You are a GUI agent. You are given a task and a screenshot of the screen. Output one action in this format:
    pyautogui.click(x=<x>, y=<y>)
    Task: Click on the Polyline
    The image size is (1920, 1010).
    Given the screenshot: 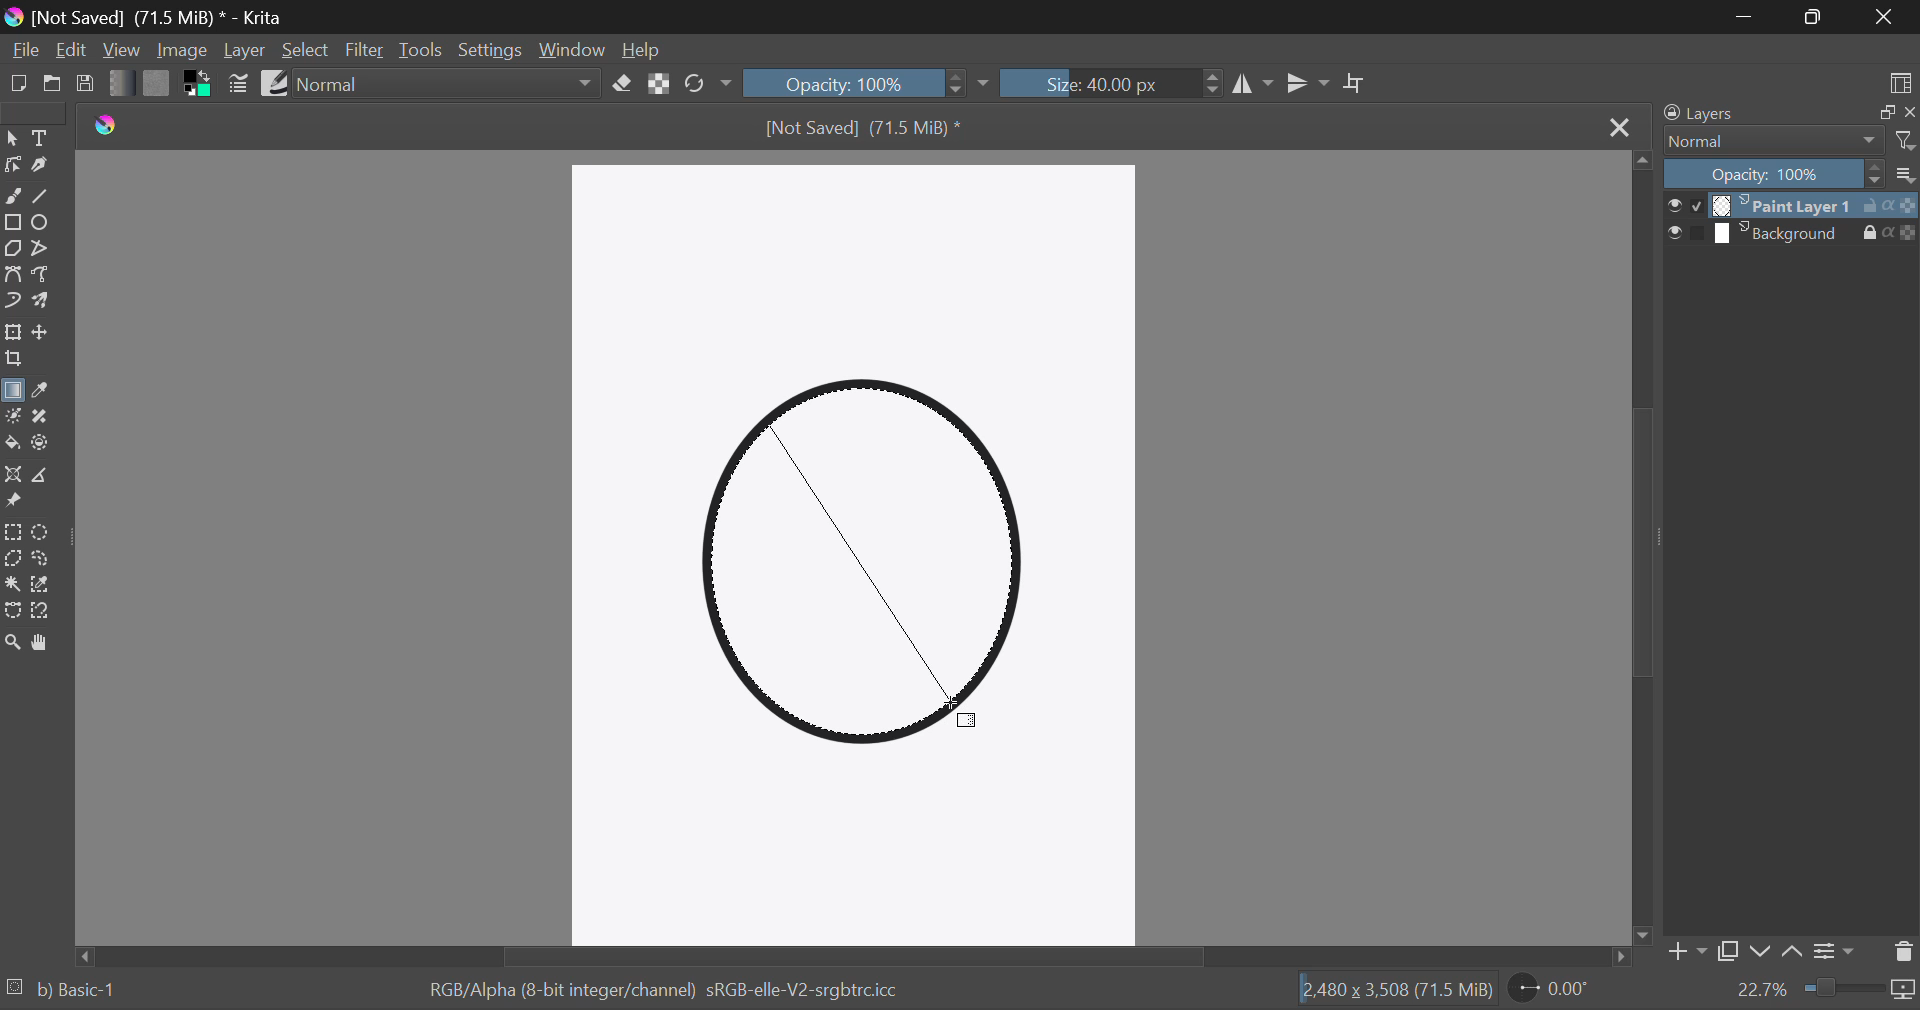 What is the action you would take?
    pyautogui.click(x=46, y=252)
    